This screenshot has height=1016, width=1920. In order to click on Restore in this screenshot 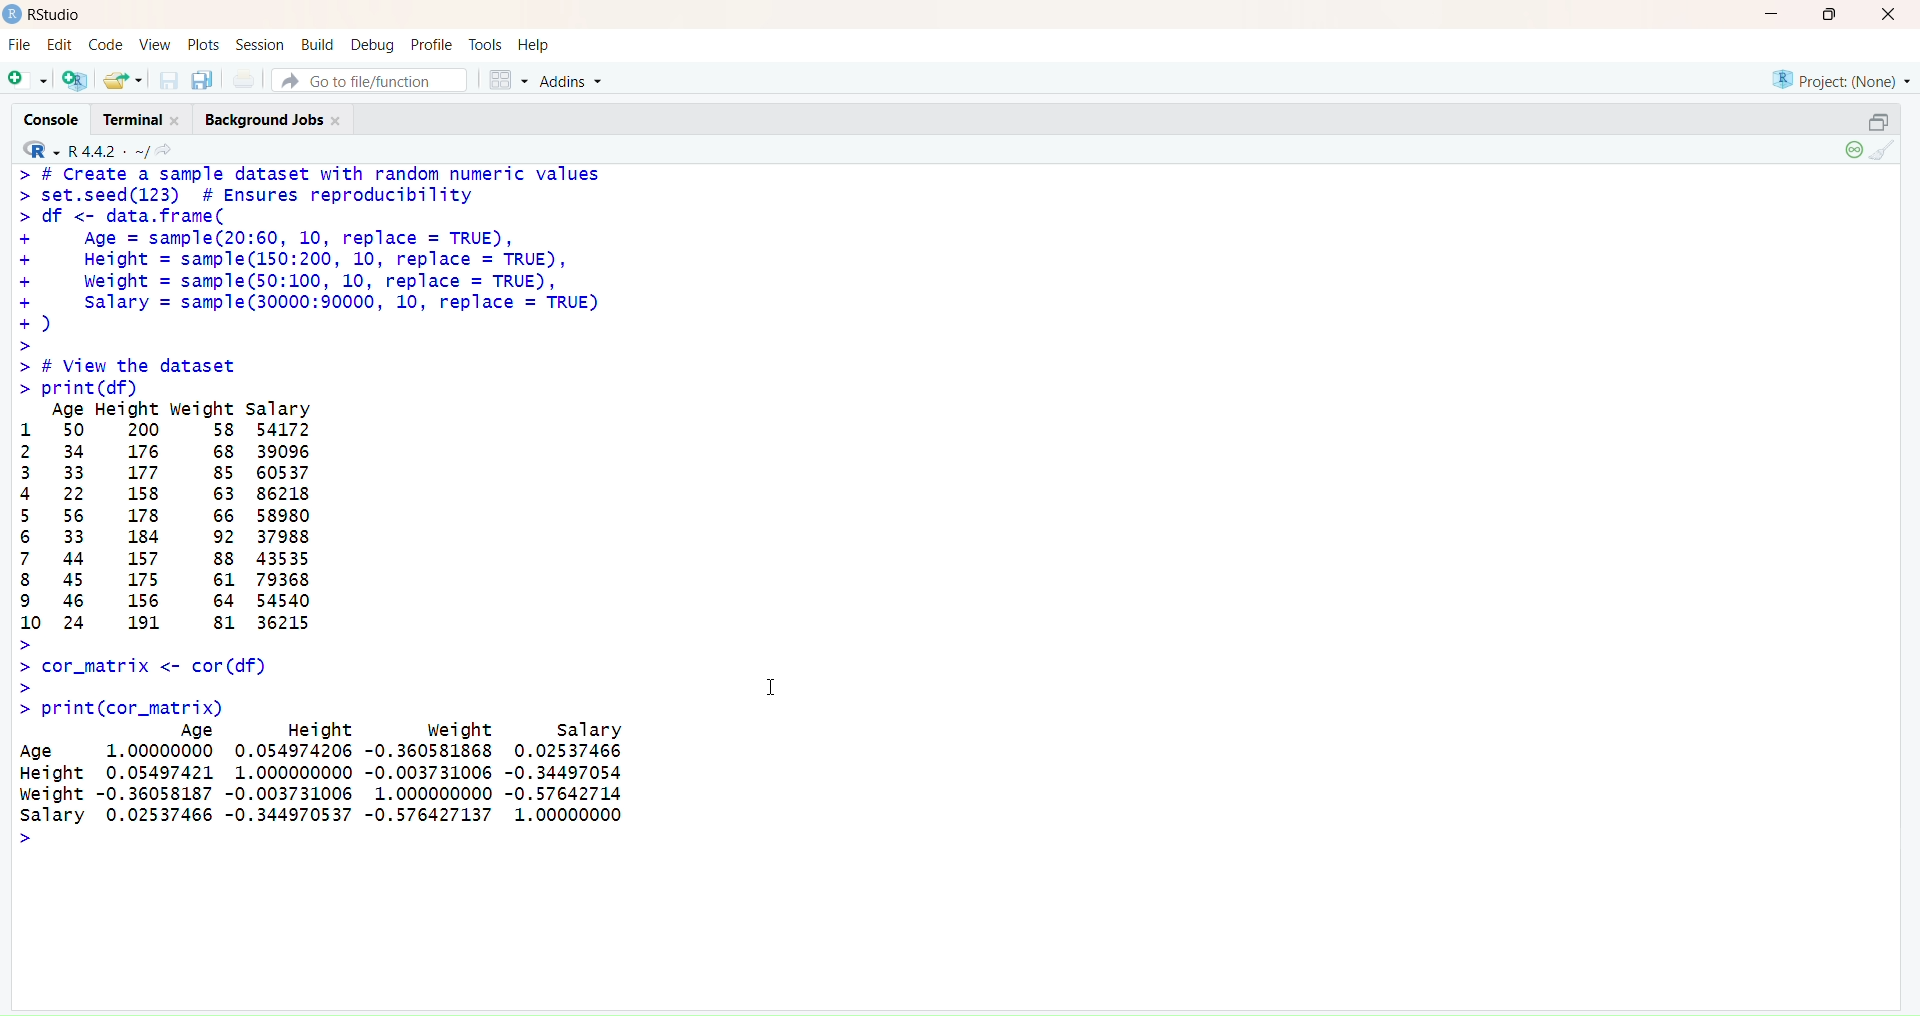, I will do `click(1878, 122)`.